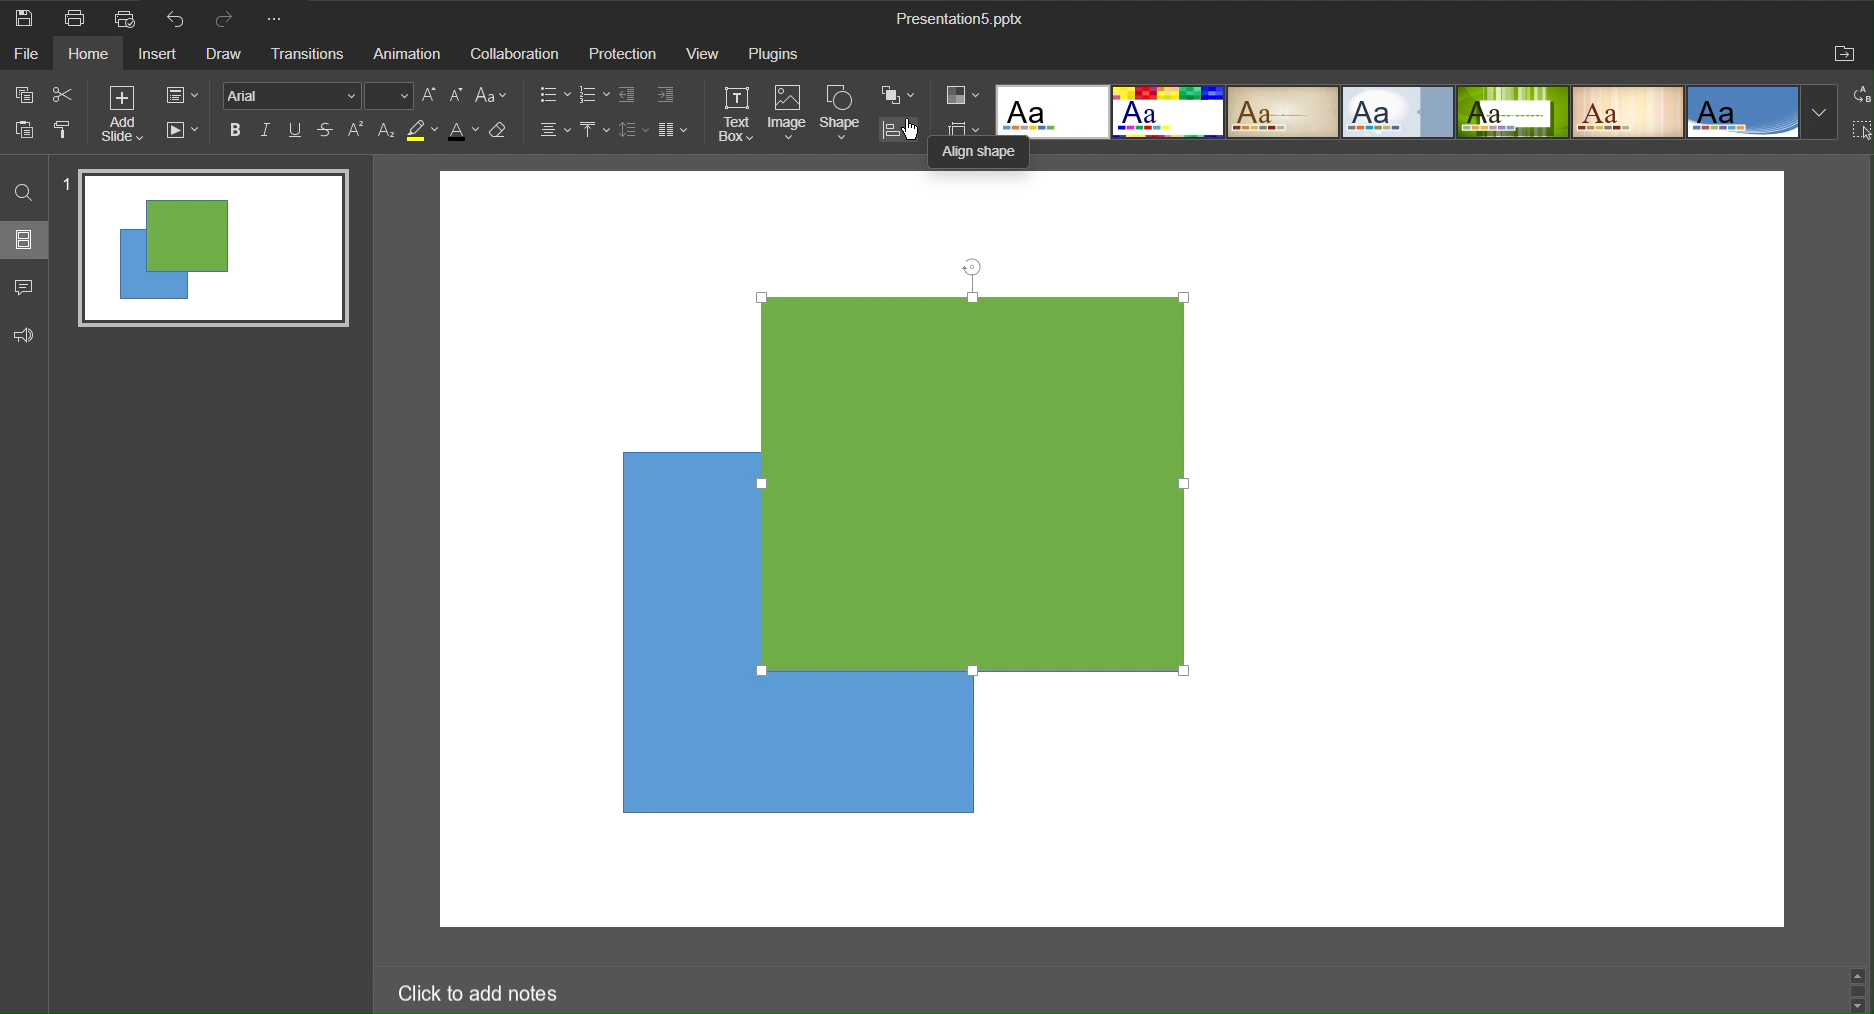  I want to click on Print, so click(79, 18).